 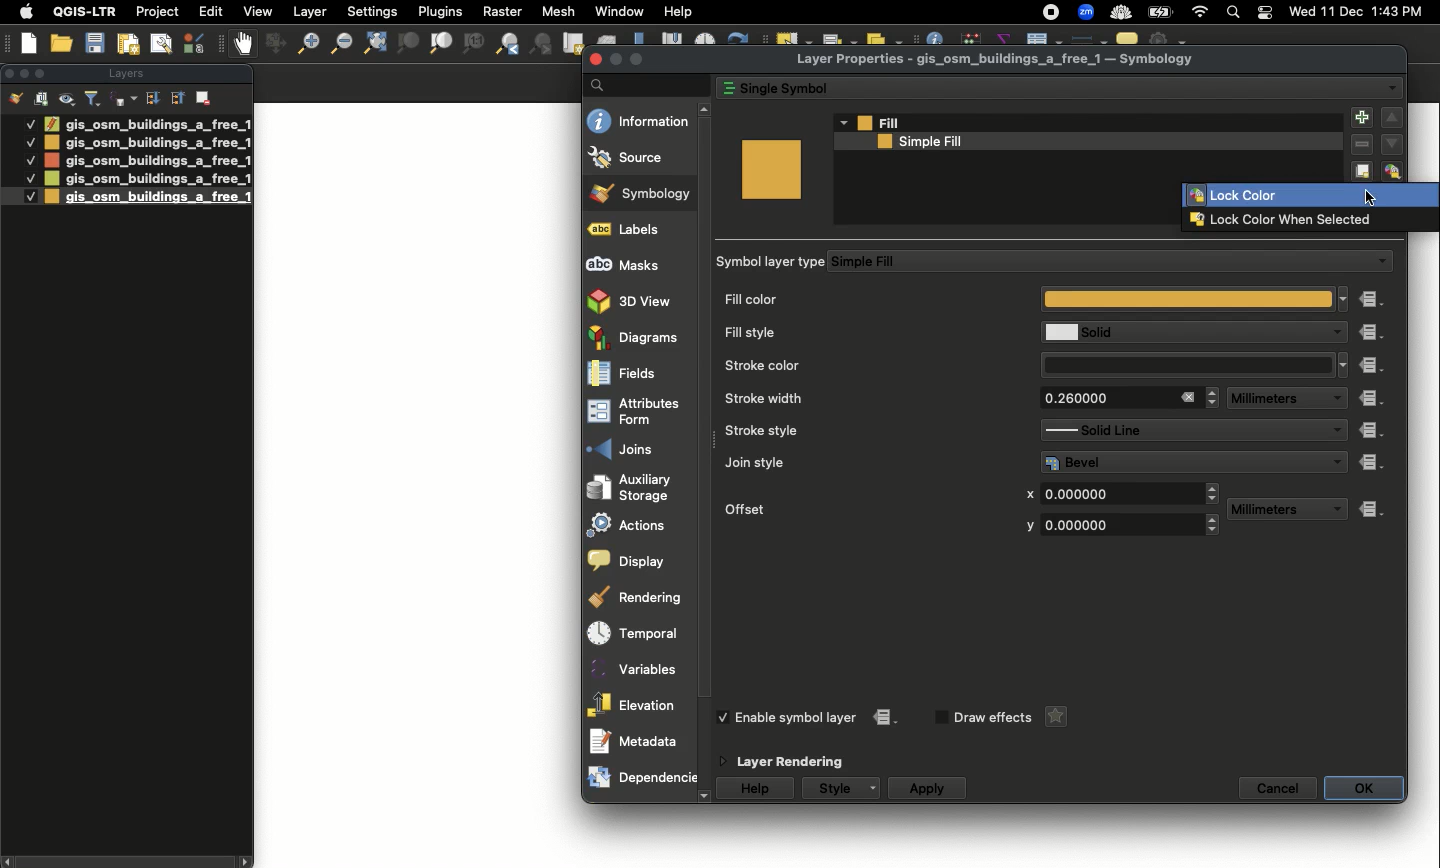 What do you see at coordinates (442, 43) in the screenshot?
I see `Zoom to layer` at bounding box center [442, 43].